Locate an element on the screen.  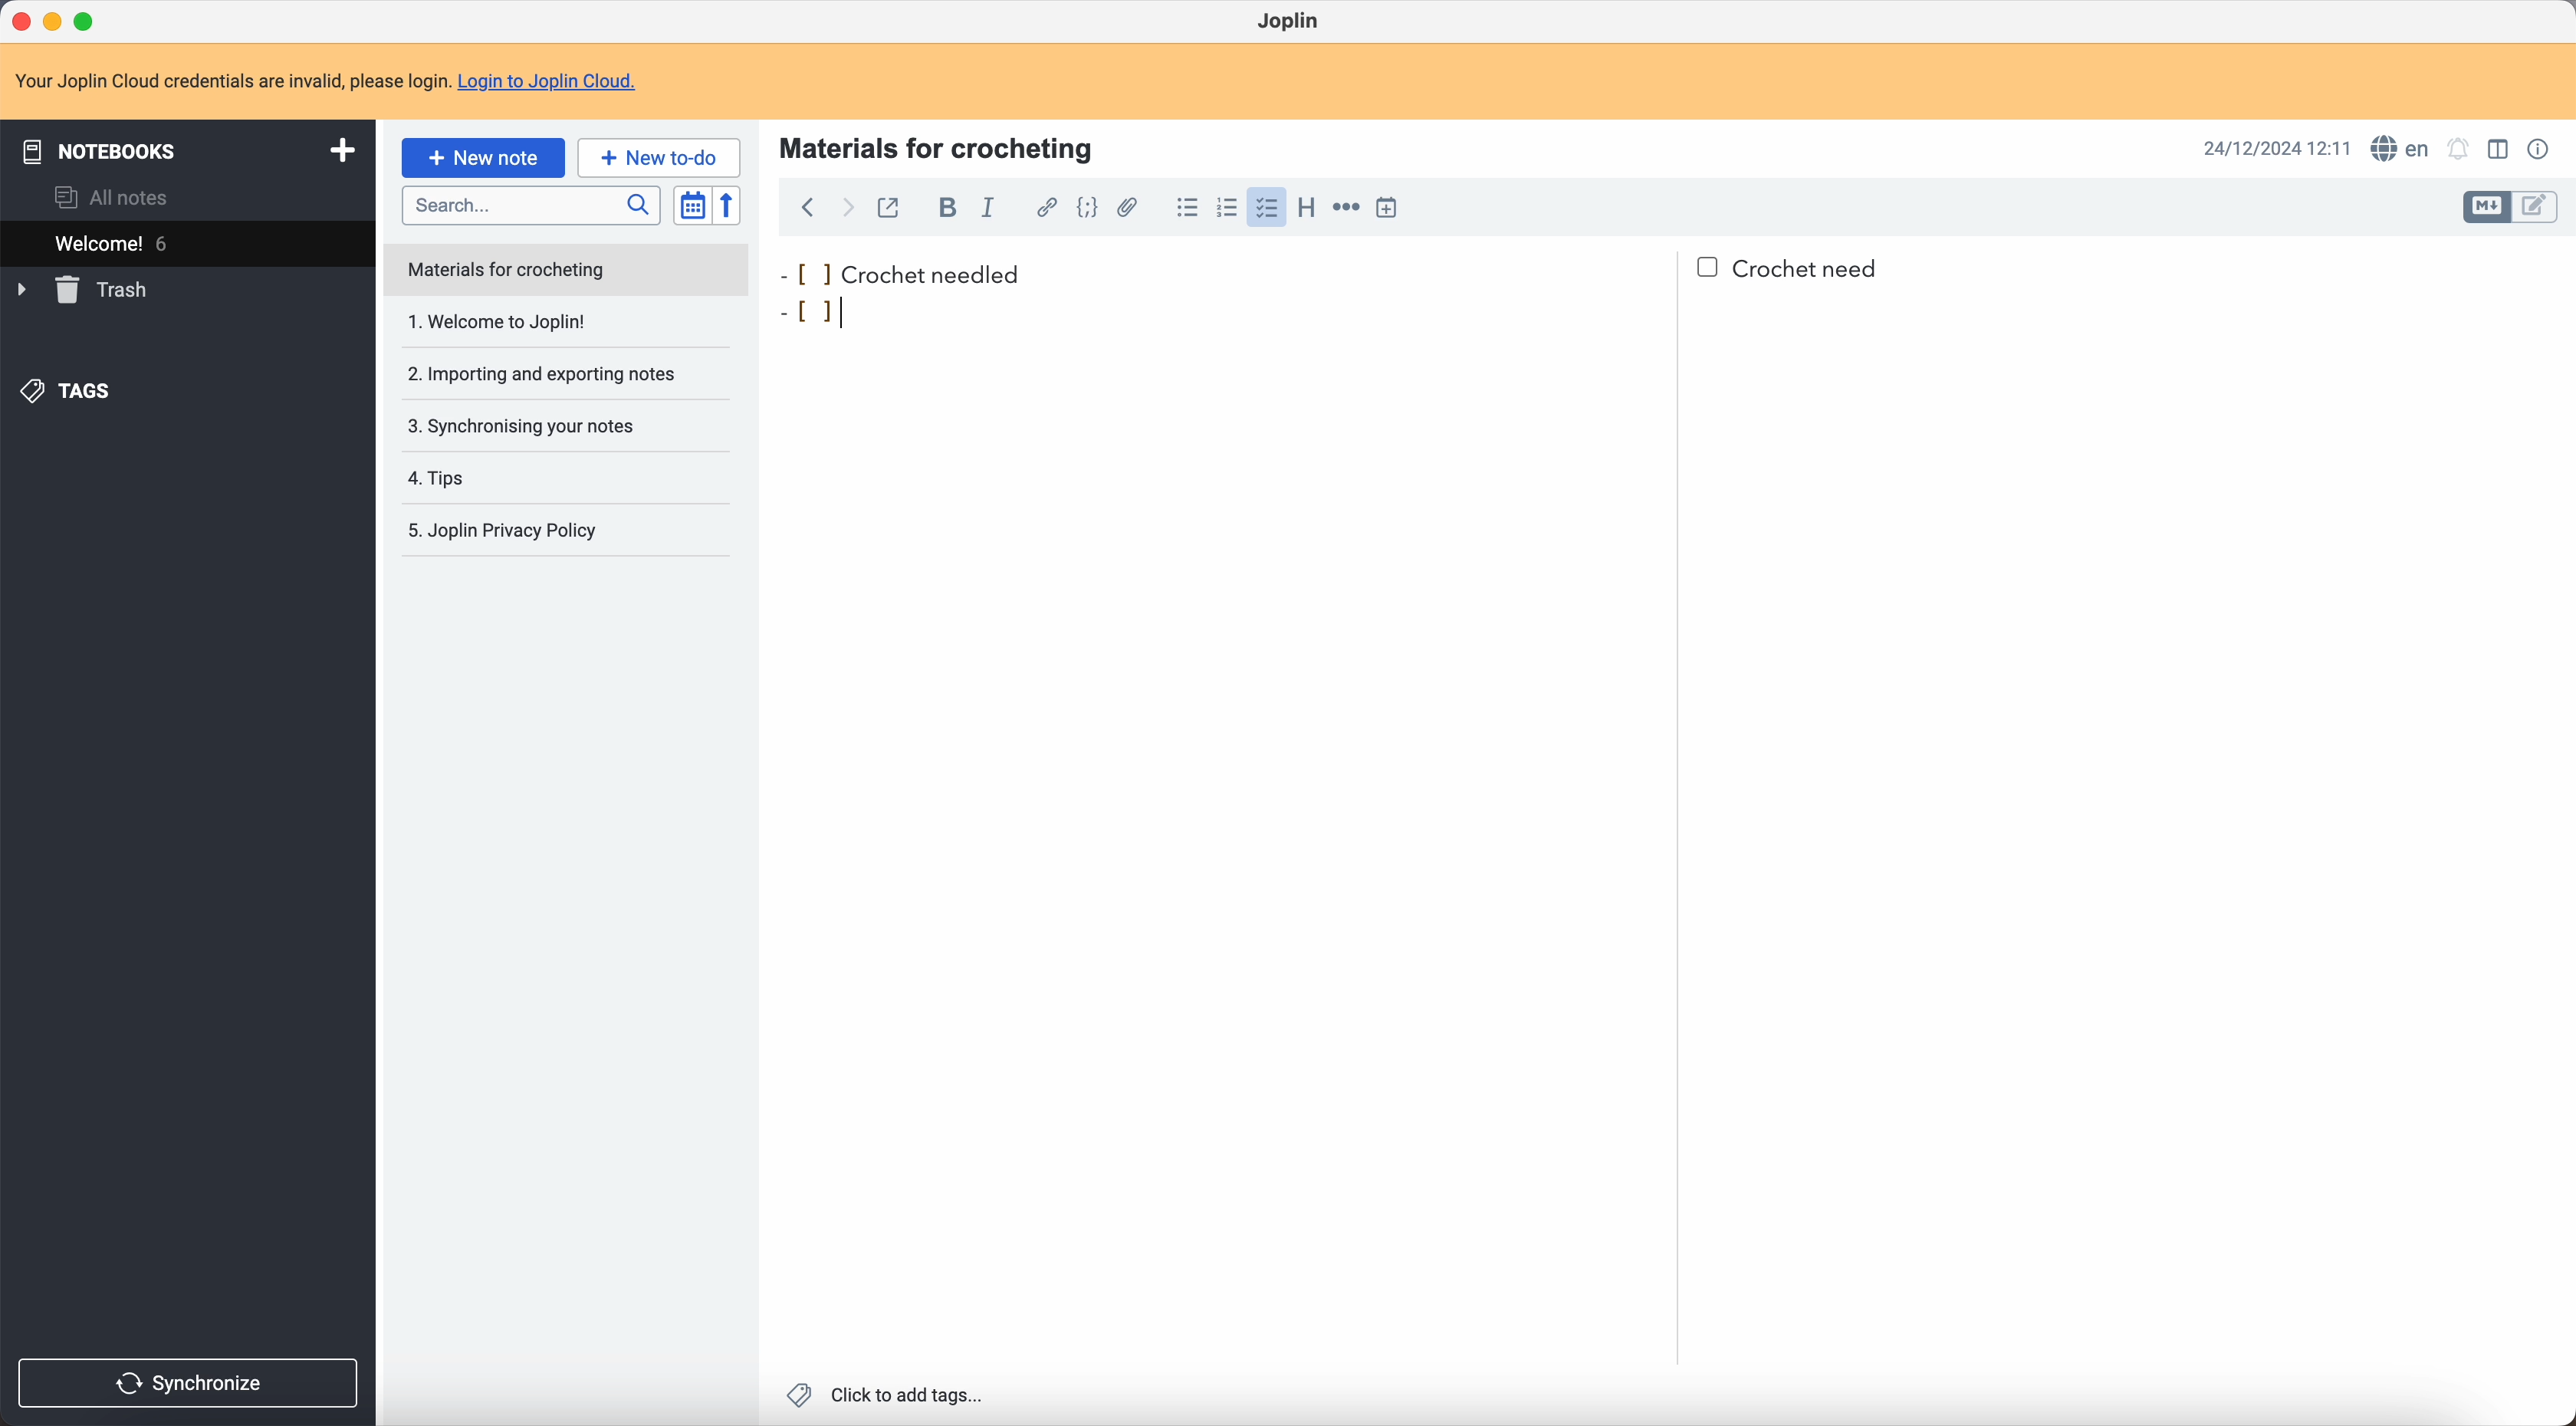
back is located at coordinates (807, 210).